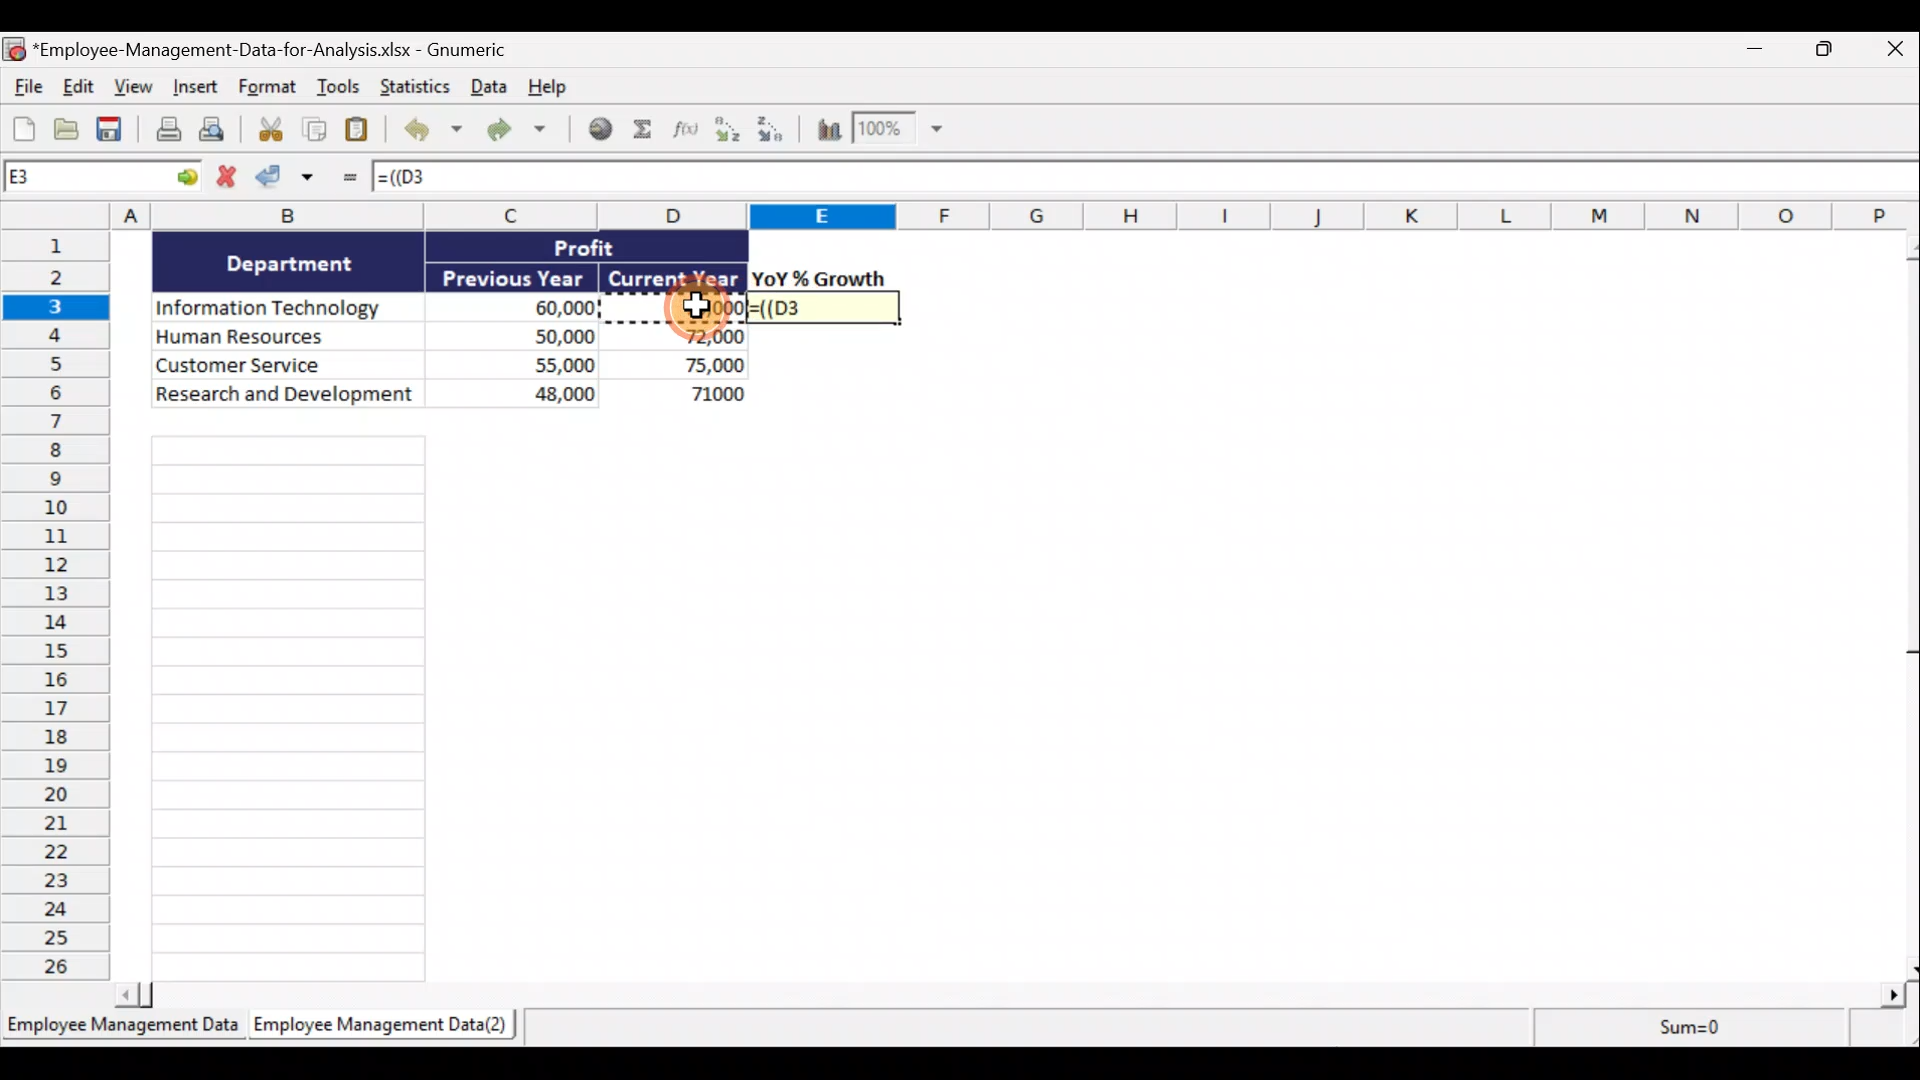 The width and height of the screenshot is (1920, 1080). What do you see at coordinates (361, 131) in the screenshot?
I see `Paste clipboard` at bounding box center [361, 131].